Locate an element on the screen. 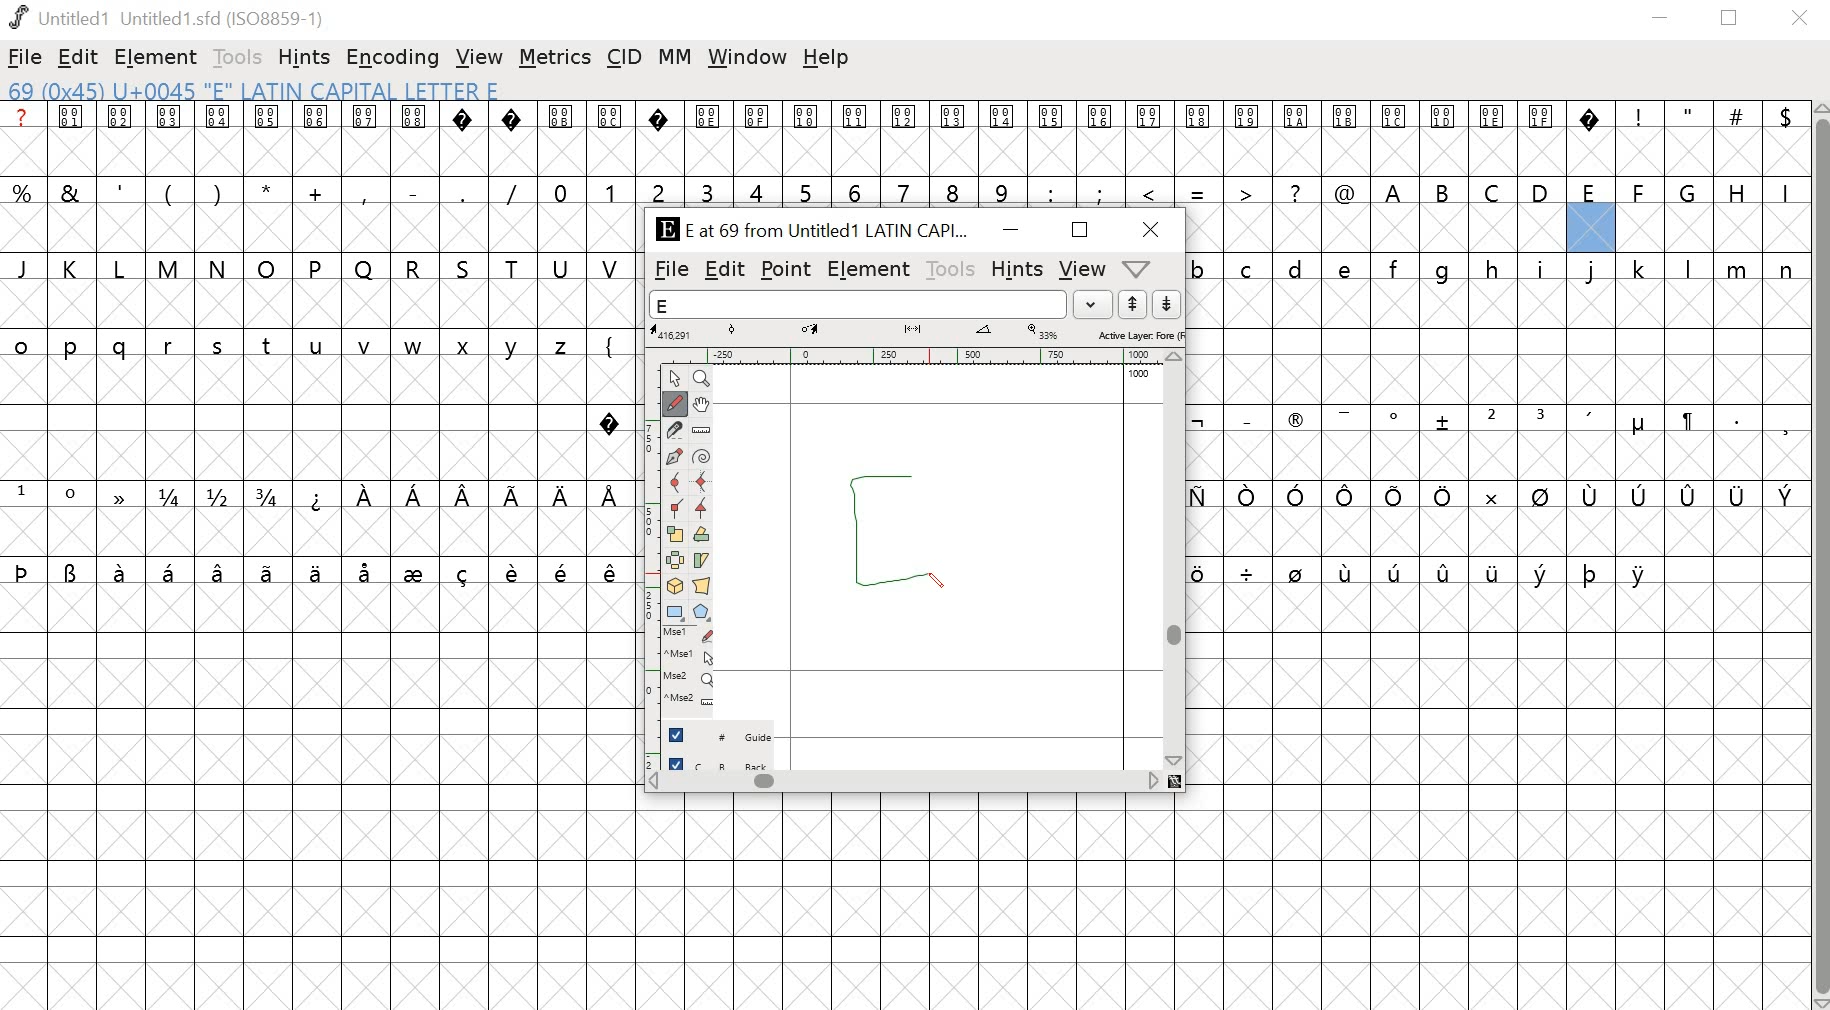 The image size is (1830, 1010). Rectangle/ellipse is located at coordinates (674, 613).